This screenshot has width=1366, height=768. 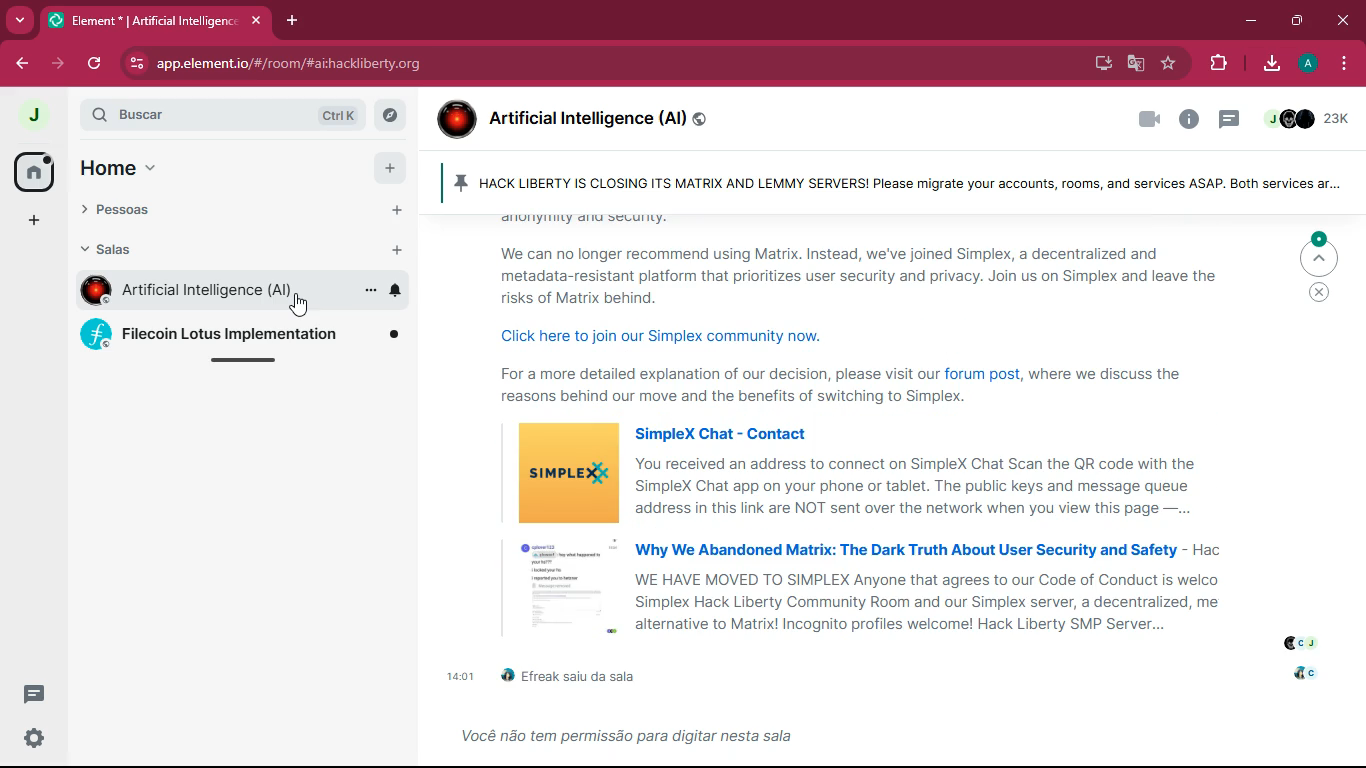 What do you see at coordinates (395, 211) in the screenshot?
I see `add people` at bounding box center [395, 211].